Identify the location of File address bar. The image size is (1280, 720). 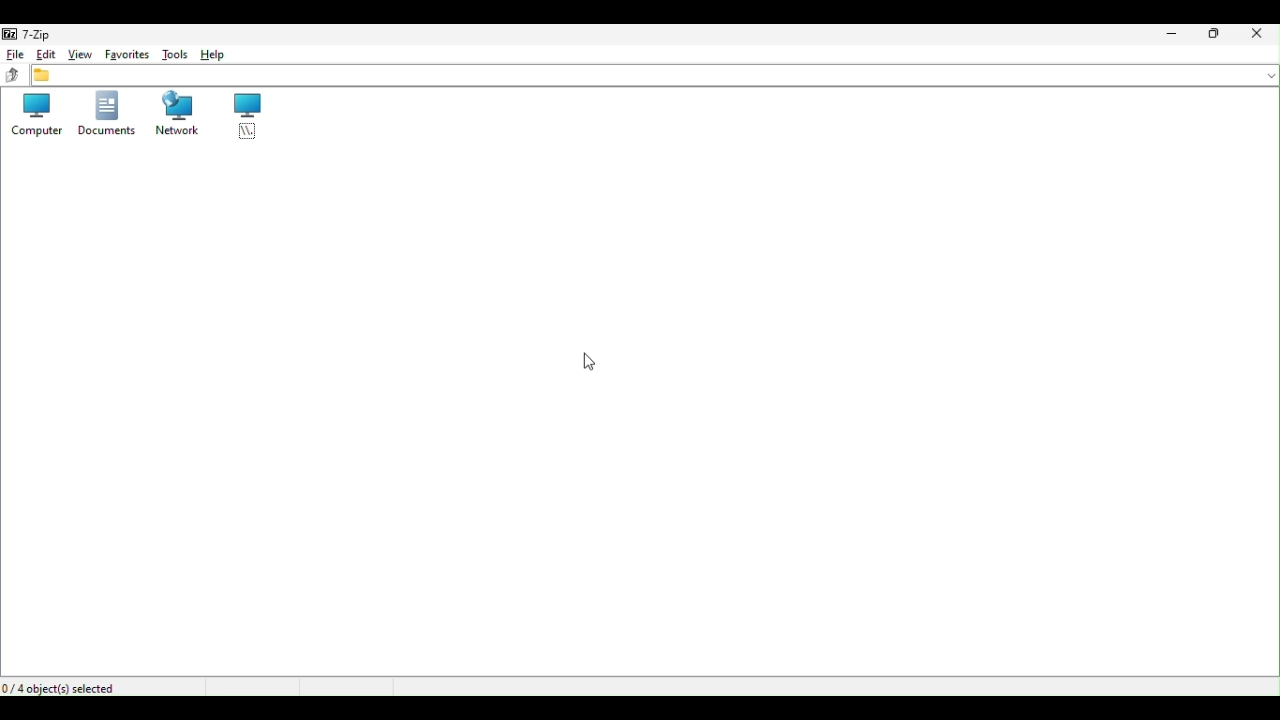
(653, 77).